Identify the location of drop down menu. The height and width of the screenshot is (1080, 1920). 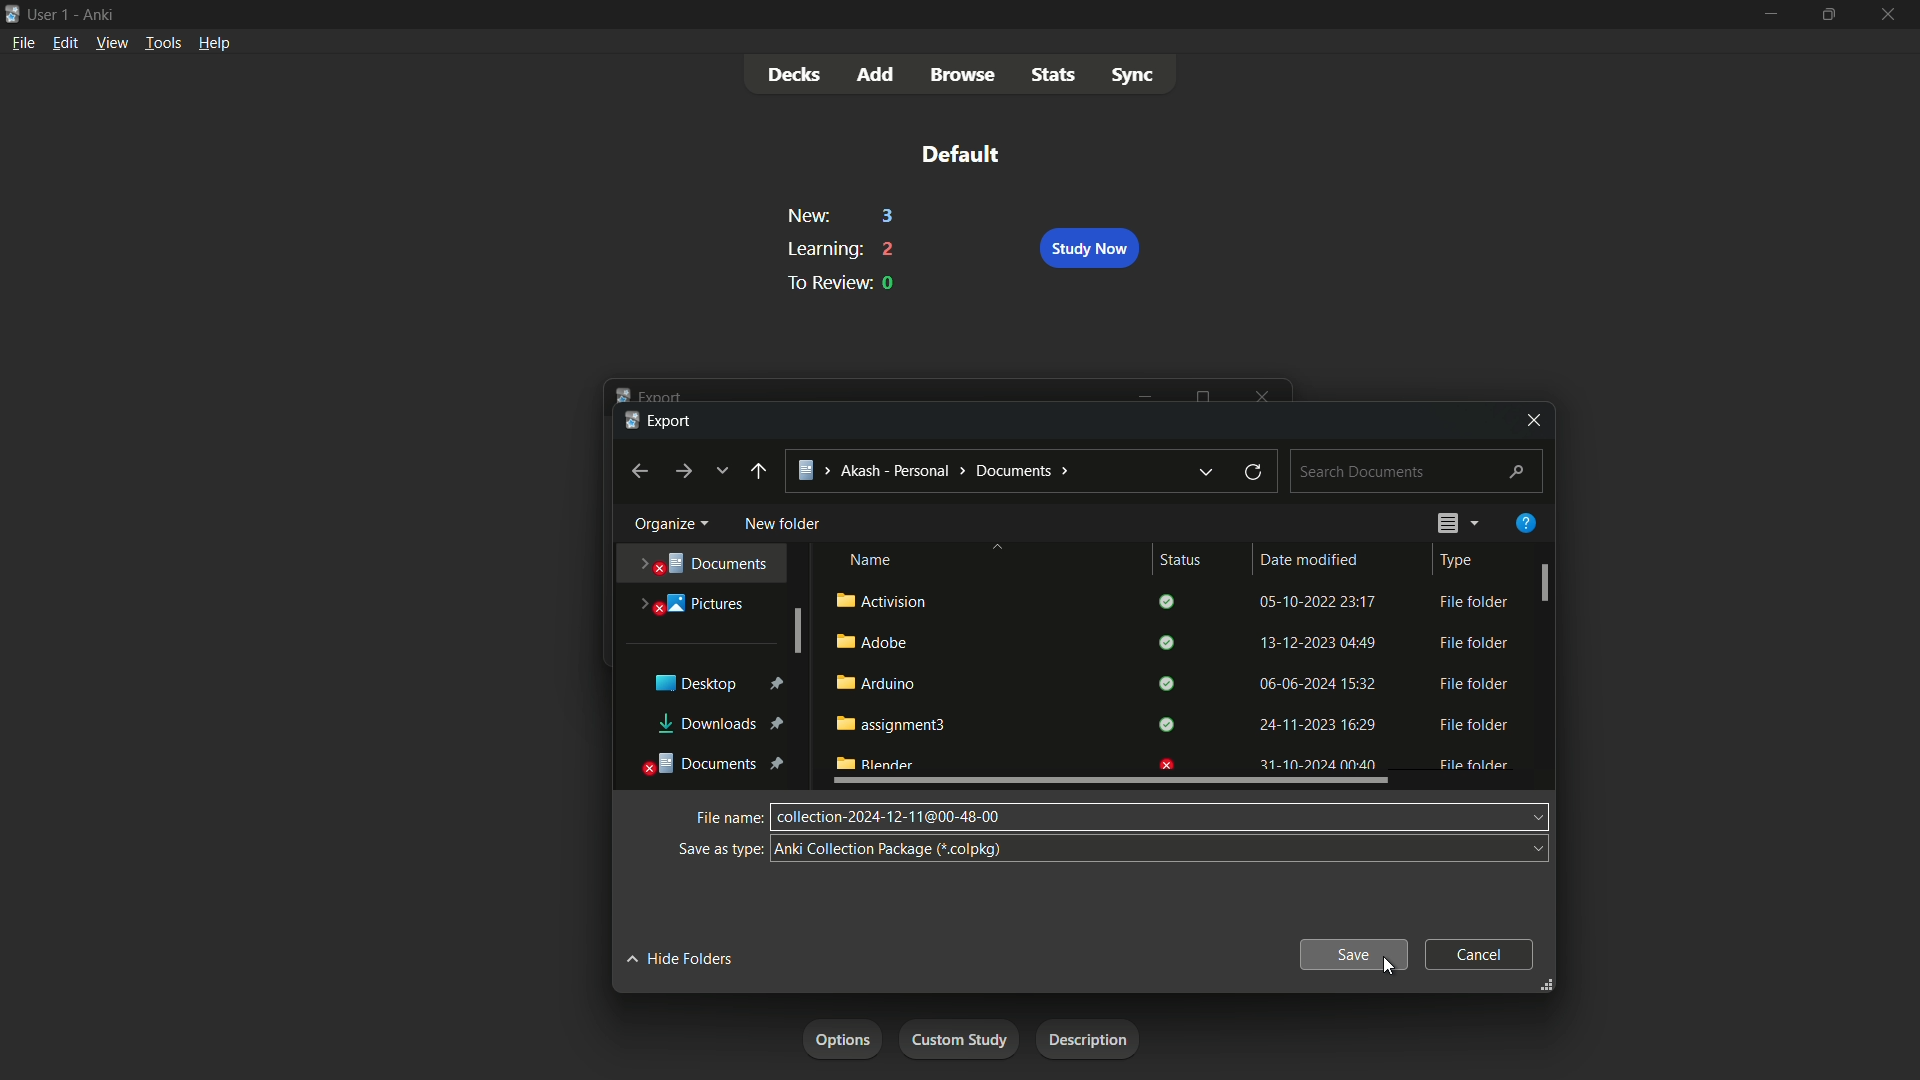
(1517, 814).